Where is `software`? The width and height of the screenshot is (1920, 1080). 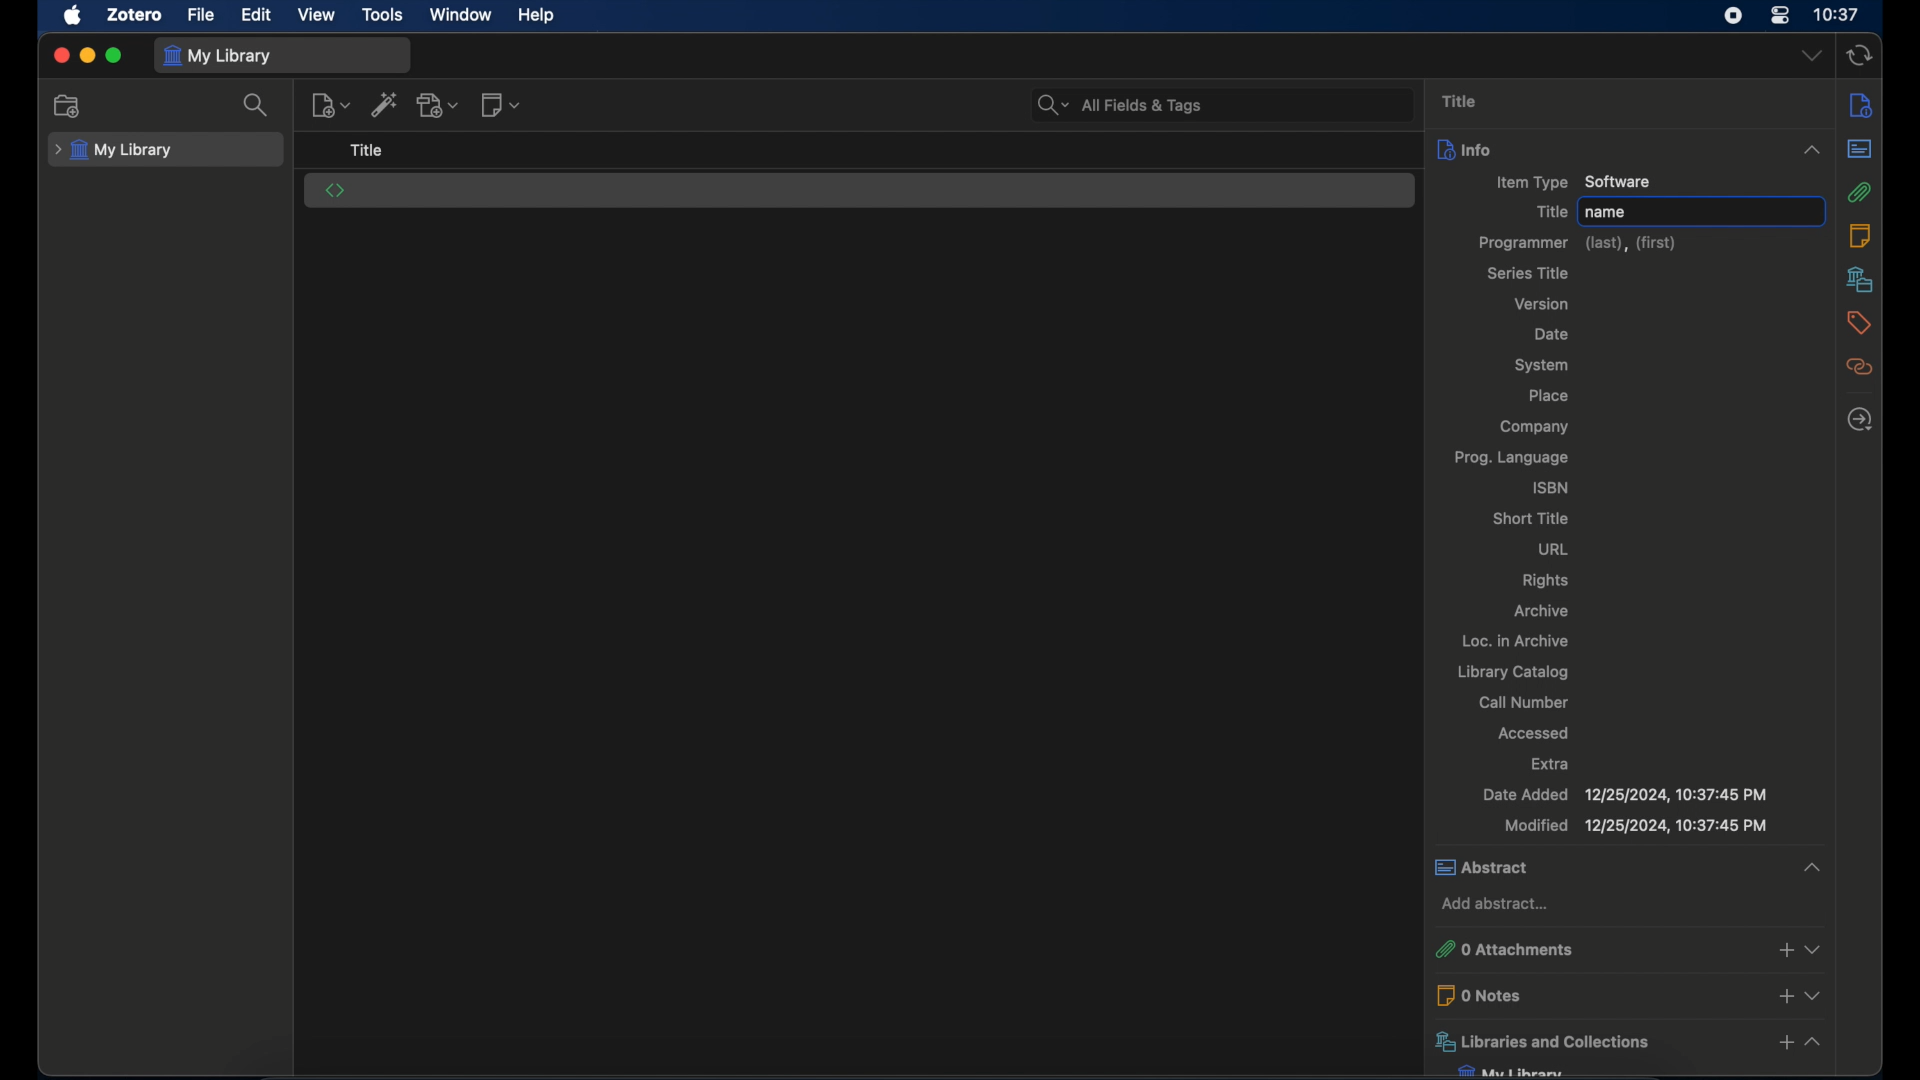
software is located at coordinates (335, 190).